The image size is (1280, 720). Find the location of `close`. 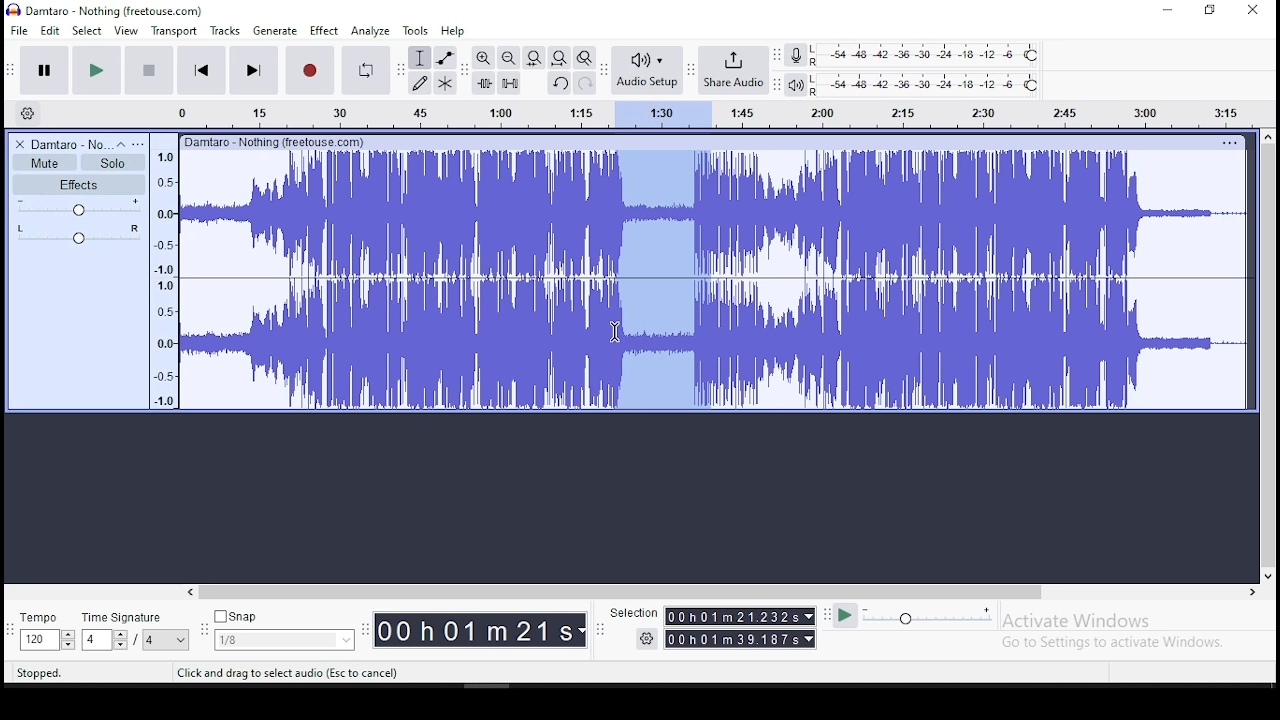

close is located at coordinates (1252, 11).